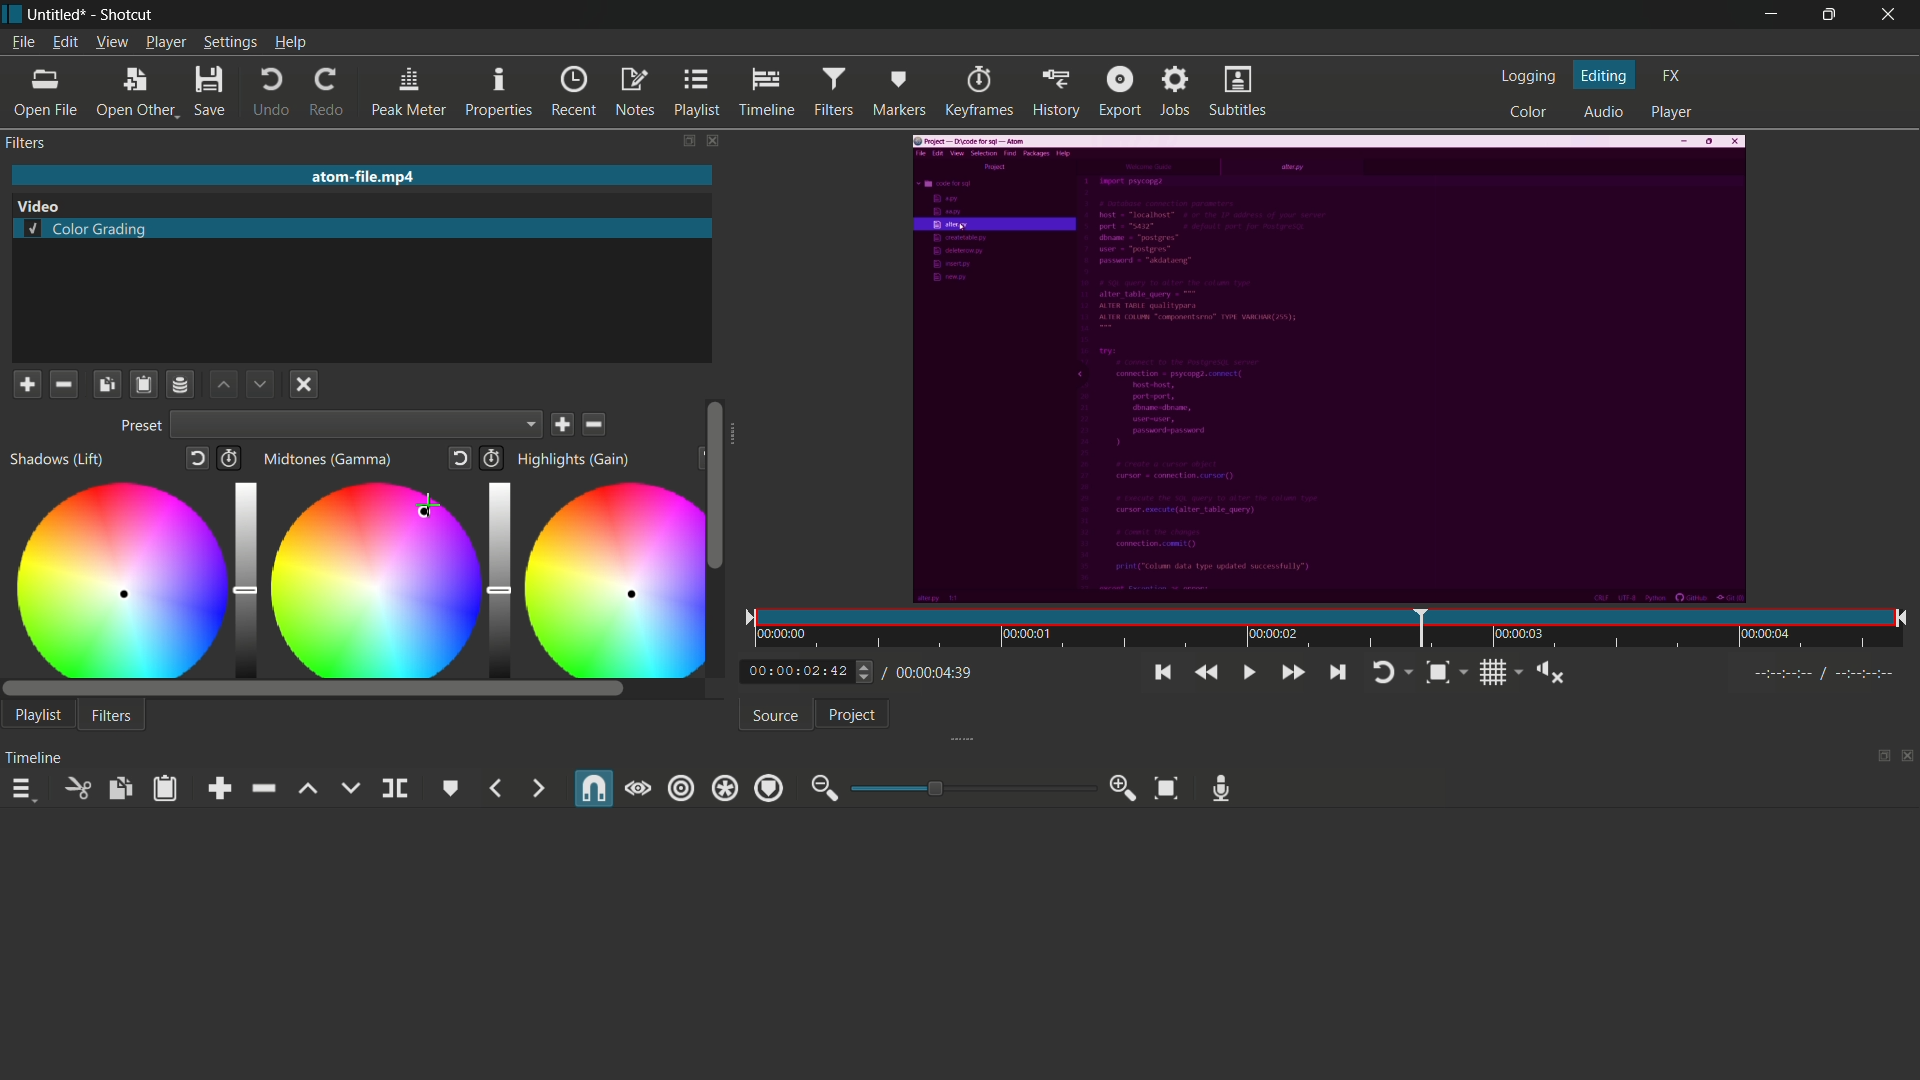  I want to click on player menu, so click(165, 42).